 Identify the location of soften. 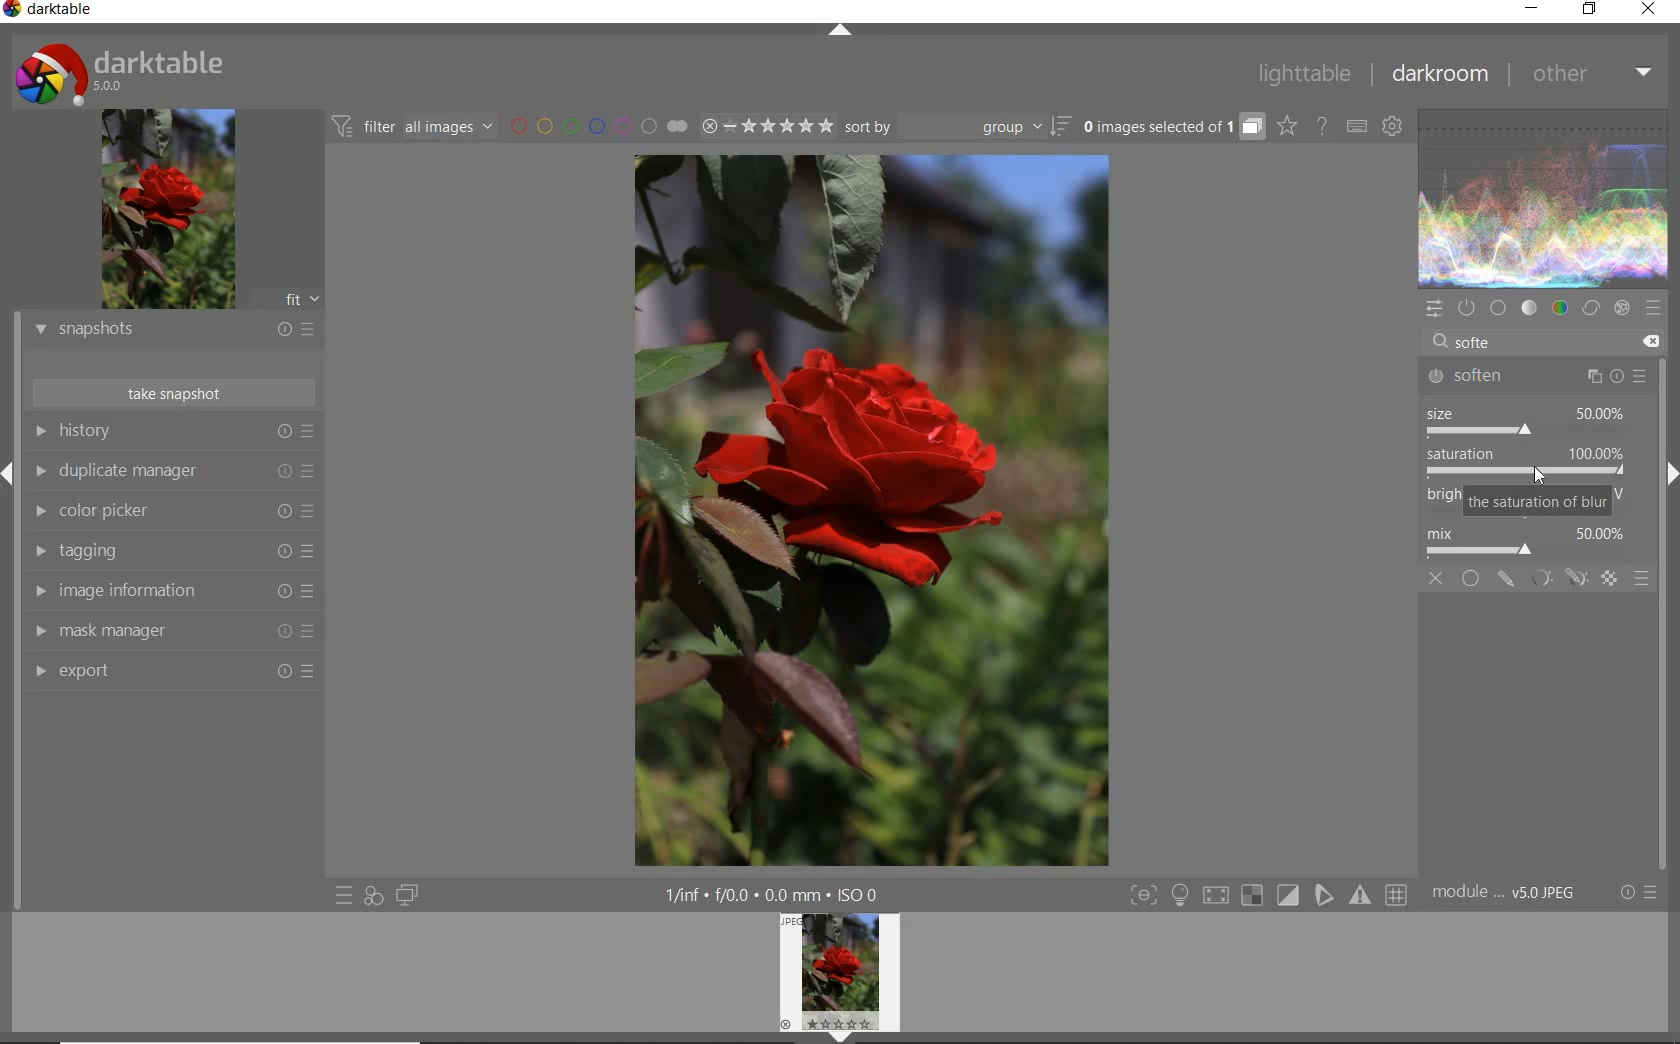
(1540, 375).